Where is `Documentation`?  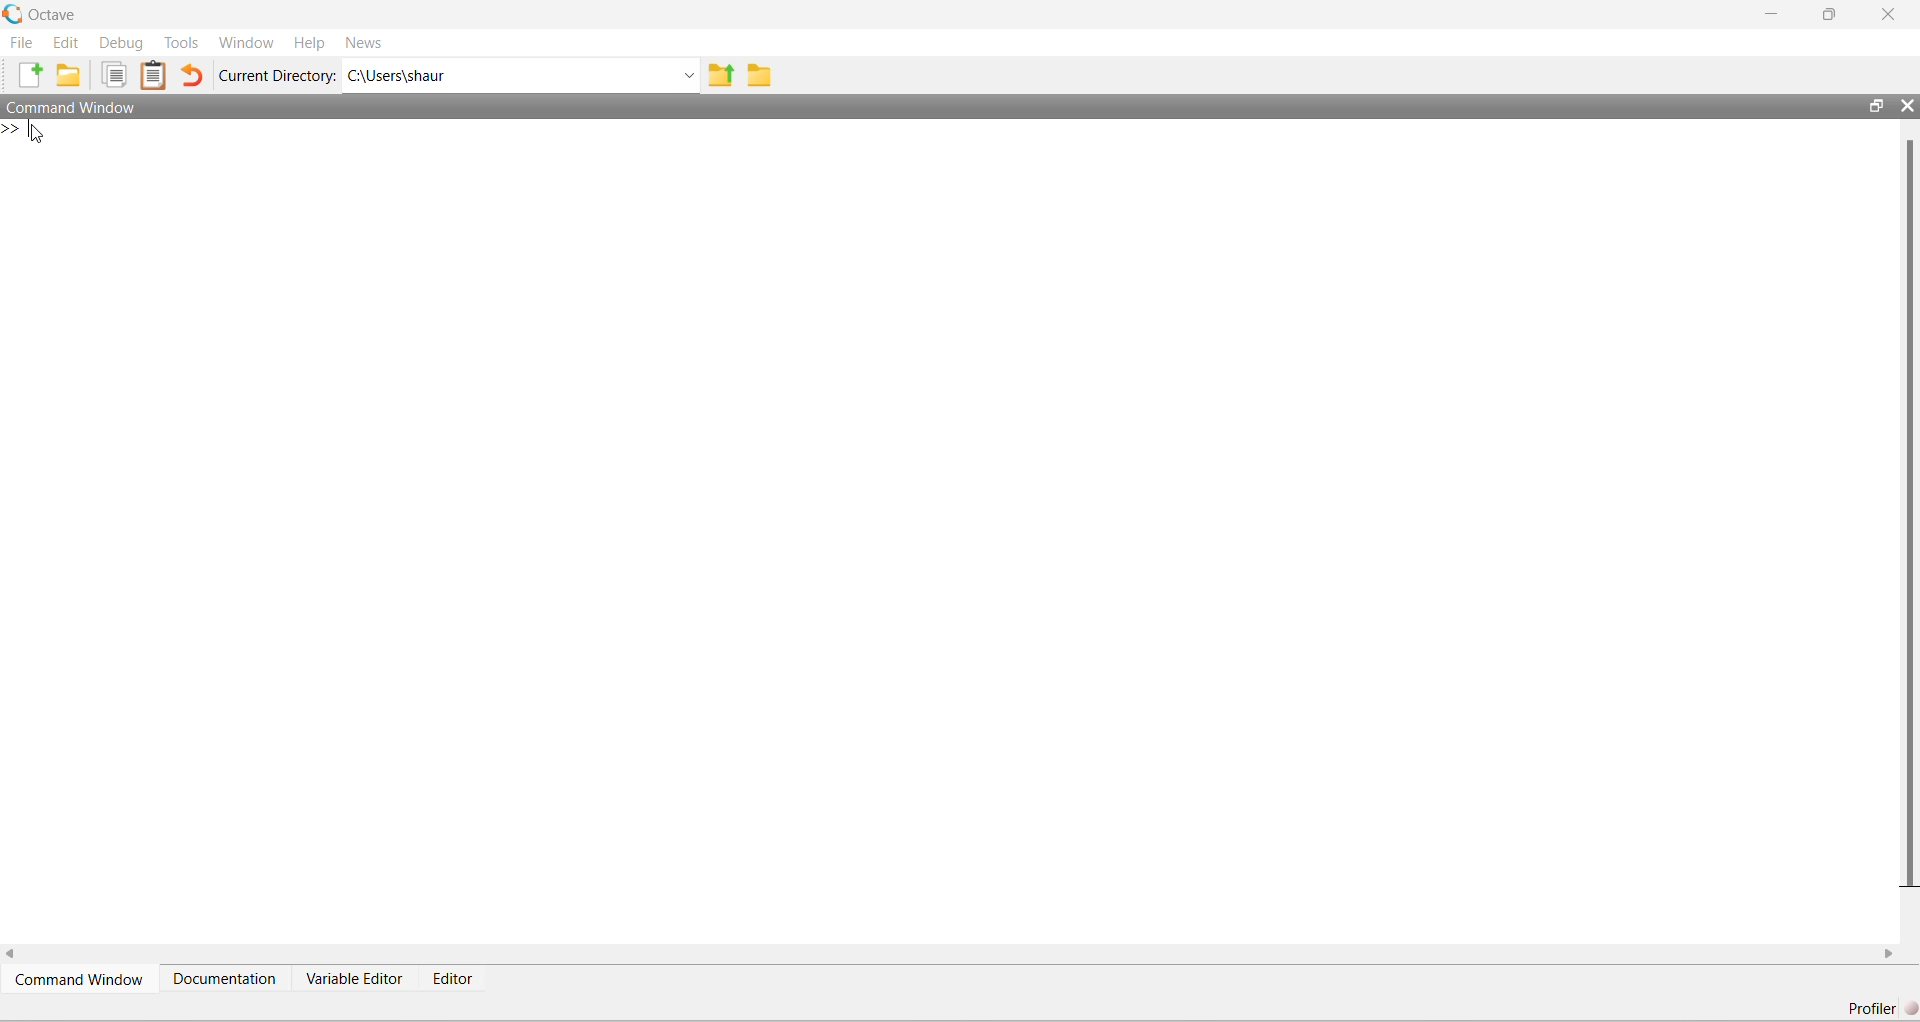
Documentation is located at coordinates (223, 977).